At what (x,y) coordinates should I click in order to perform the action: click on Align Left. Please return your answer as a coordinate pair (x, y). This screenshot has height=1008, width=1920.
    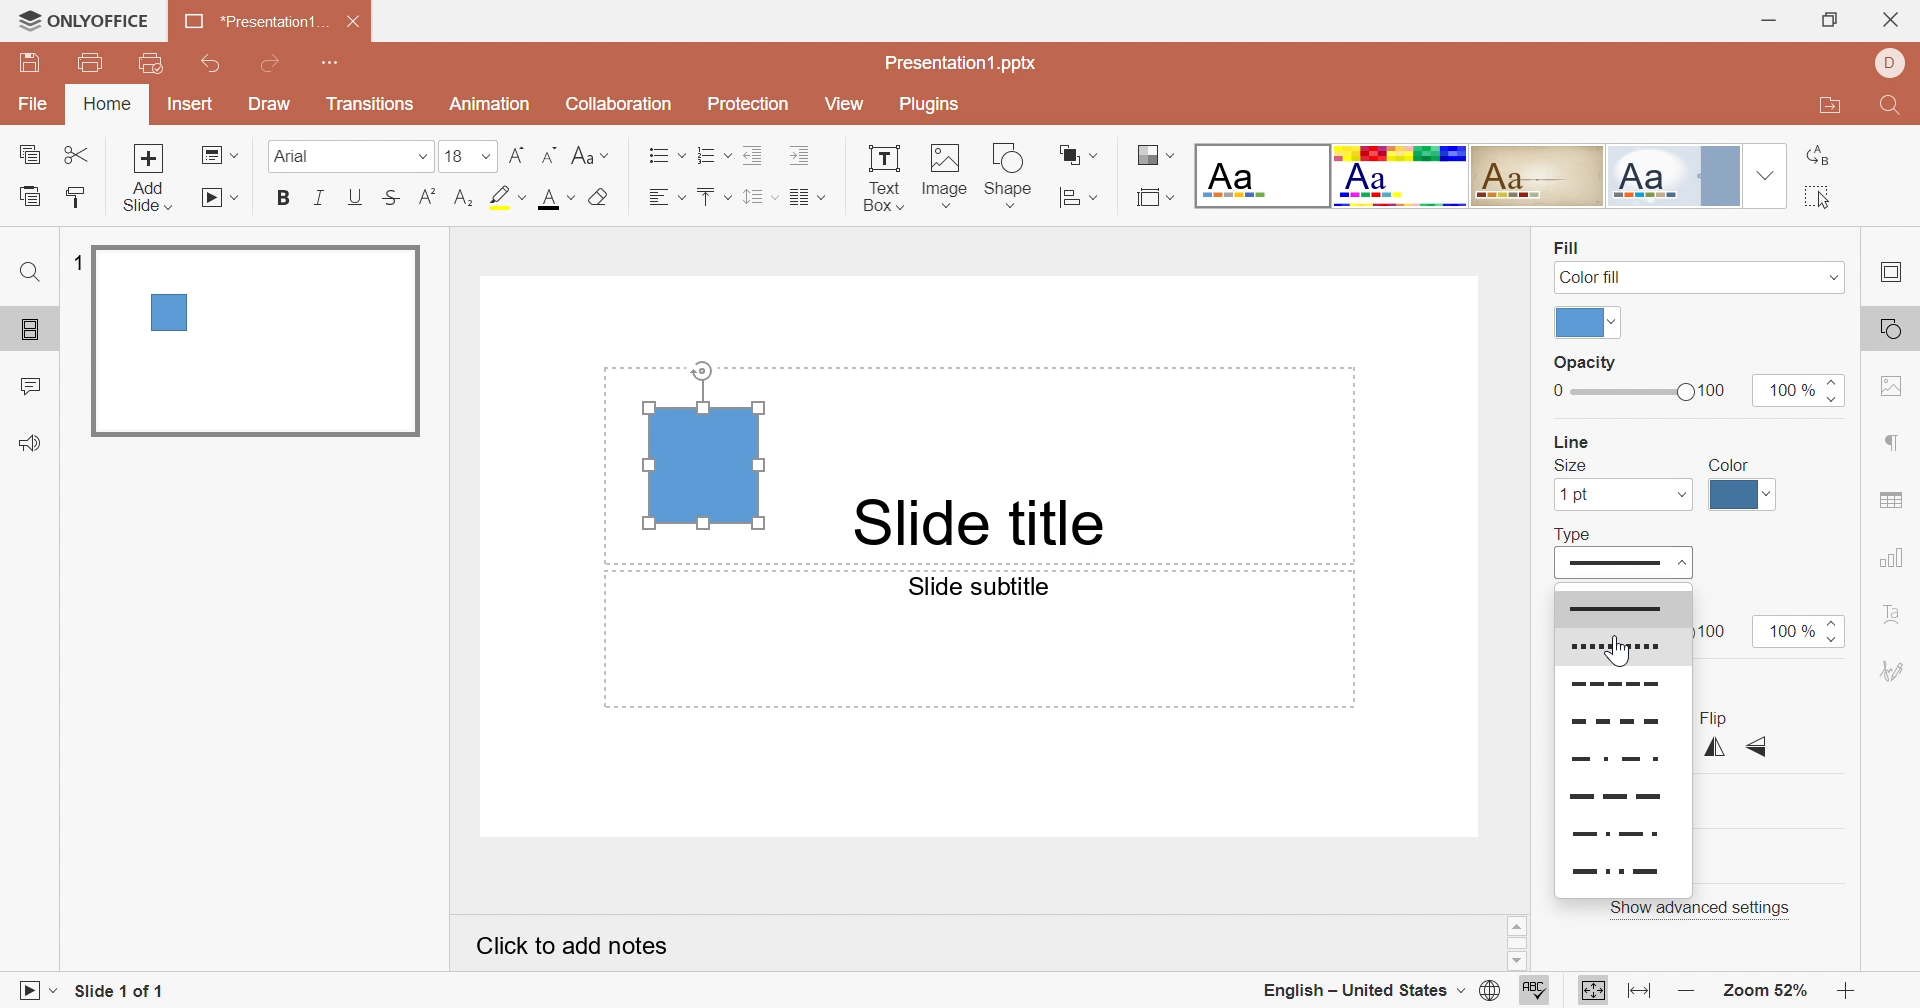
    Looking at the image, I should click on (667, 199).